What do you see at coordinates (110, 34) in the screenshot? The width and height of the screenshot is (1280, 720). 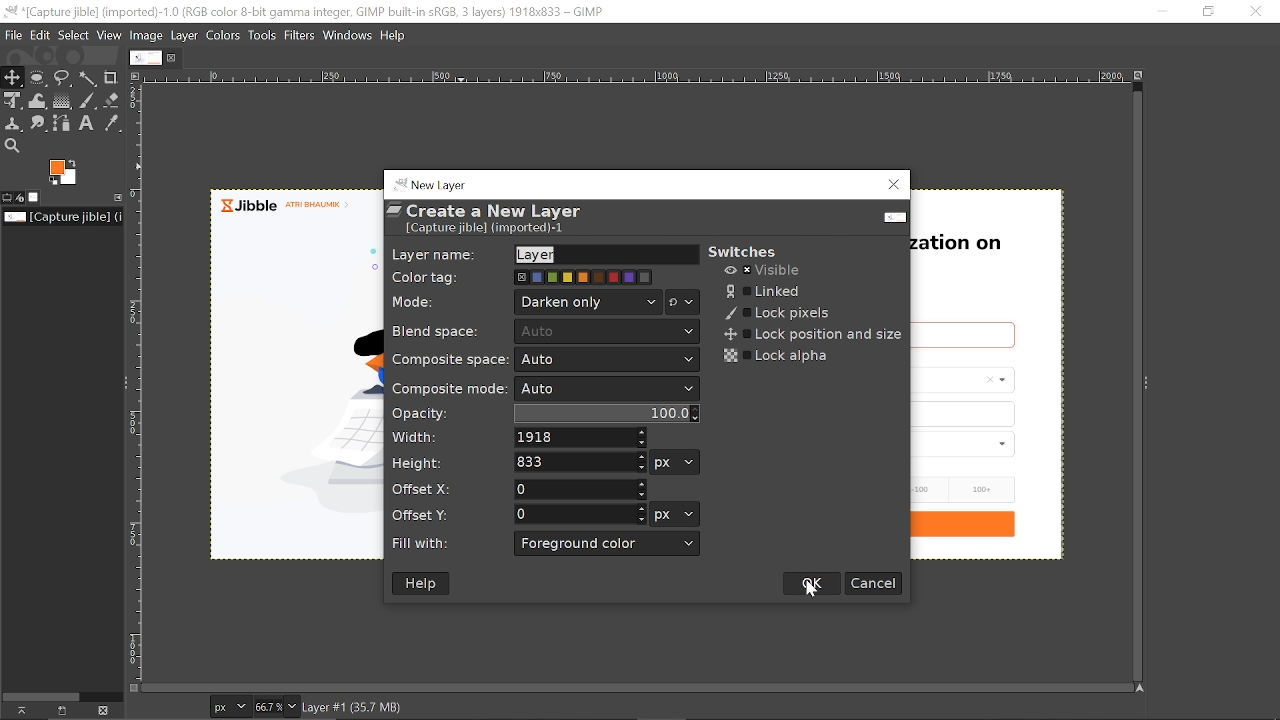 I see `View` at bounding box center [110, 34].